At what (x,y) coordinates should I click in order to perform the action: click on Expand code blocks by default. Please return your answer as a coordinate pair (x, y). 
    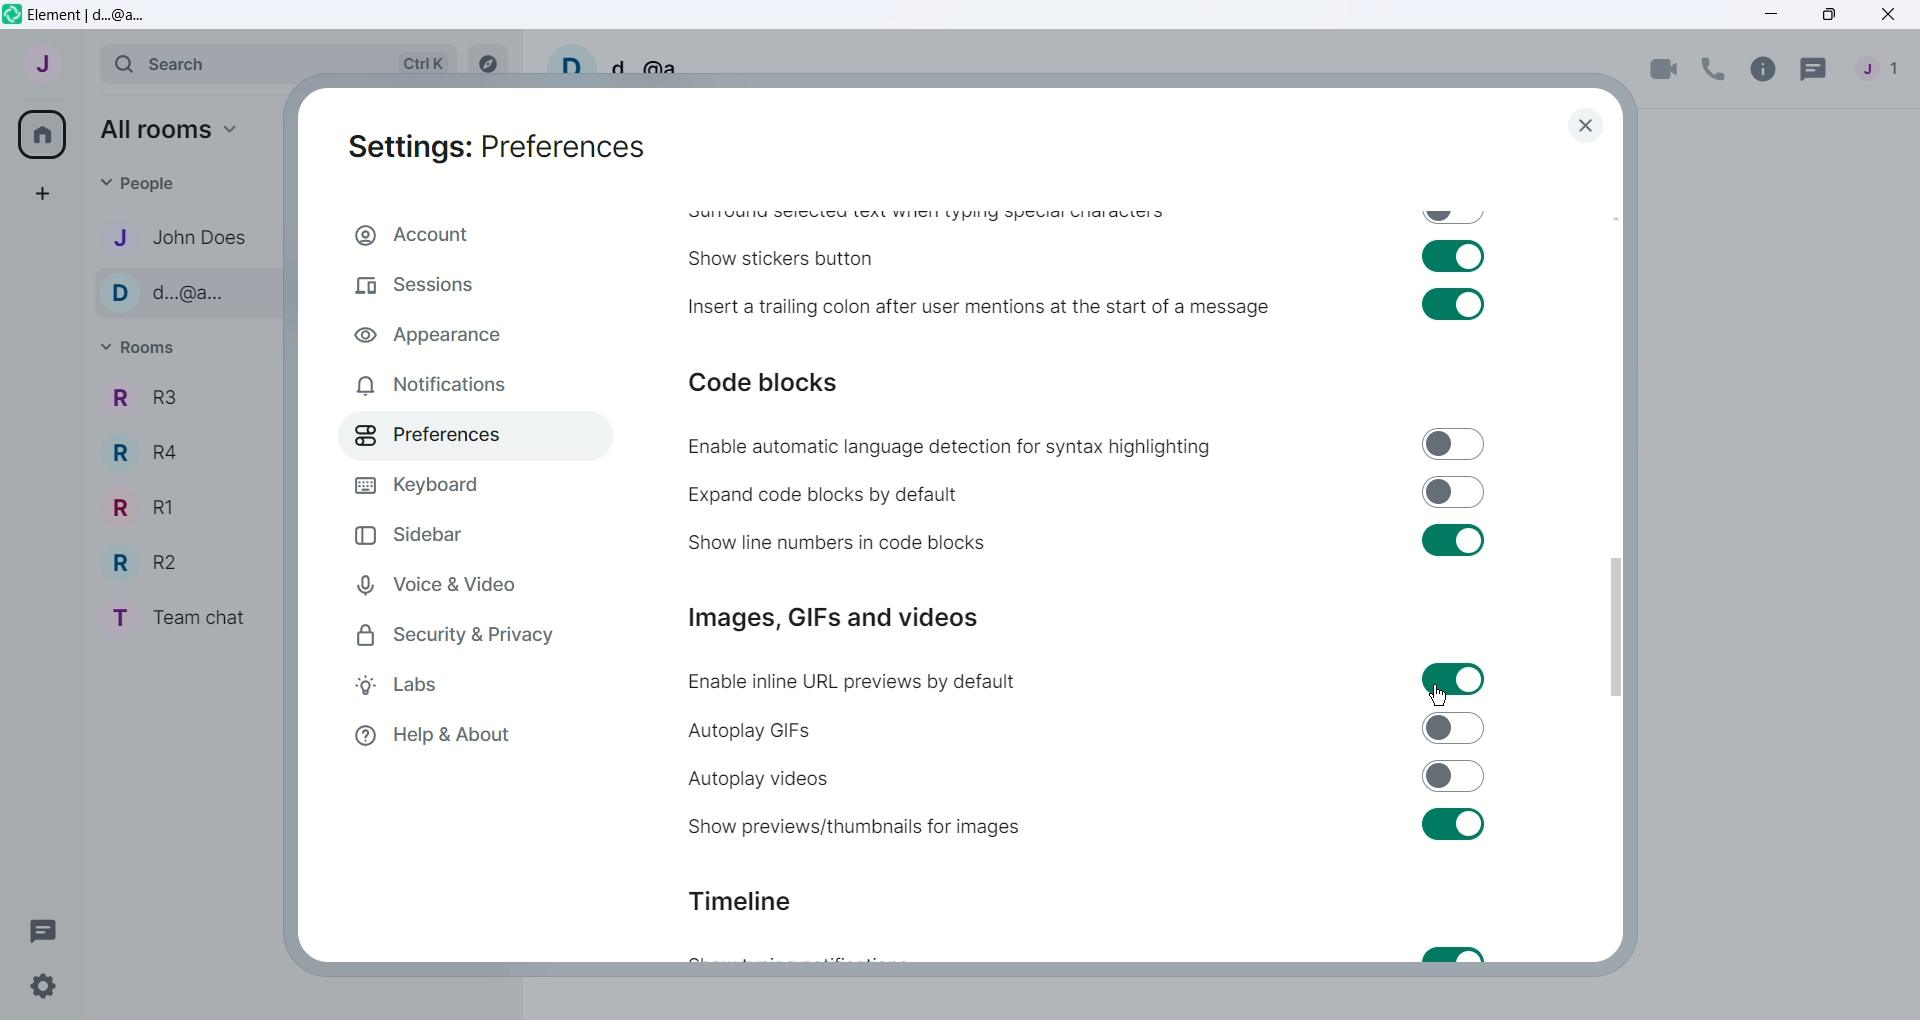
    Looking at the image, I should click on (825, 495).